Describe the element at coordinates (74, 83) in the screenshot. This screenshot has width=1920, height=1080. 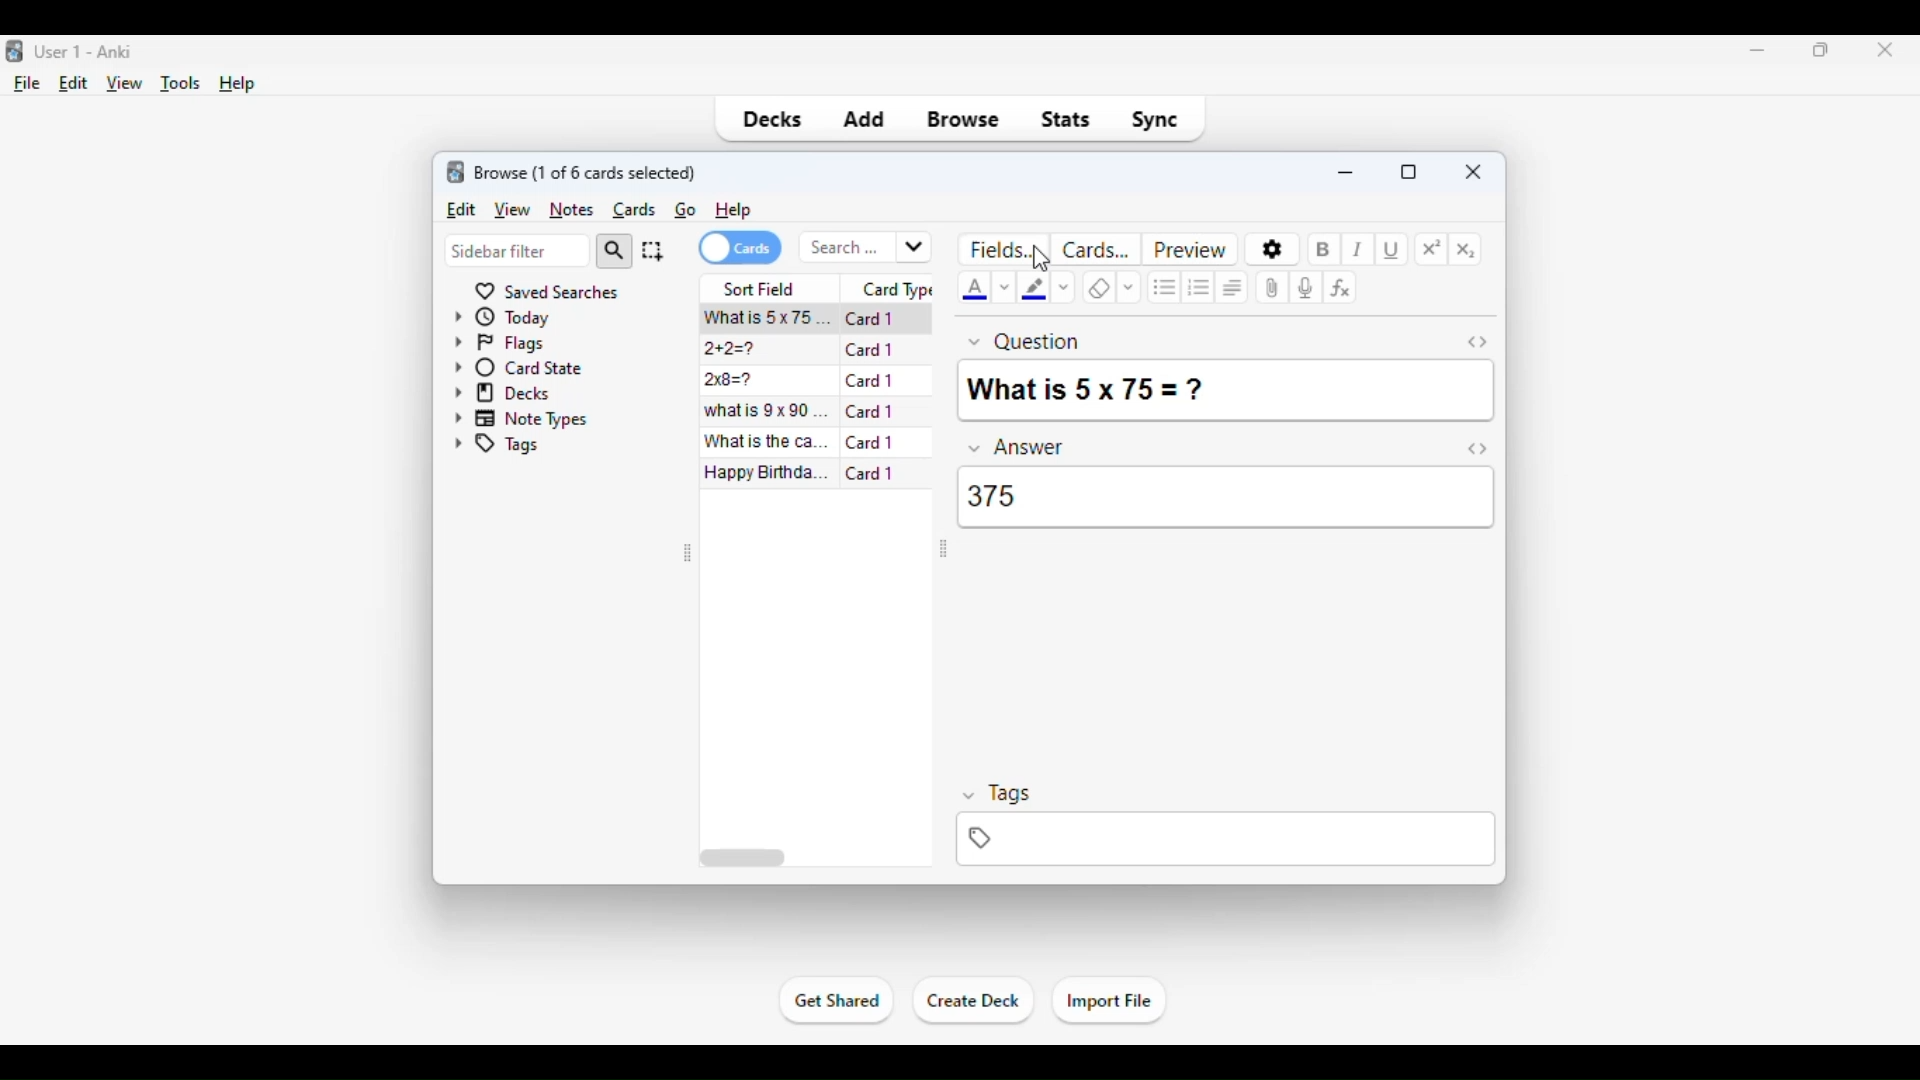
I see `edit` at that location.